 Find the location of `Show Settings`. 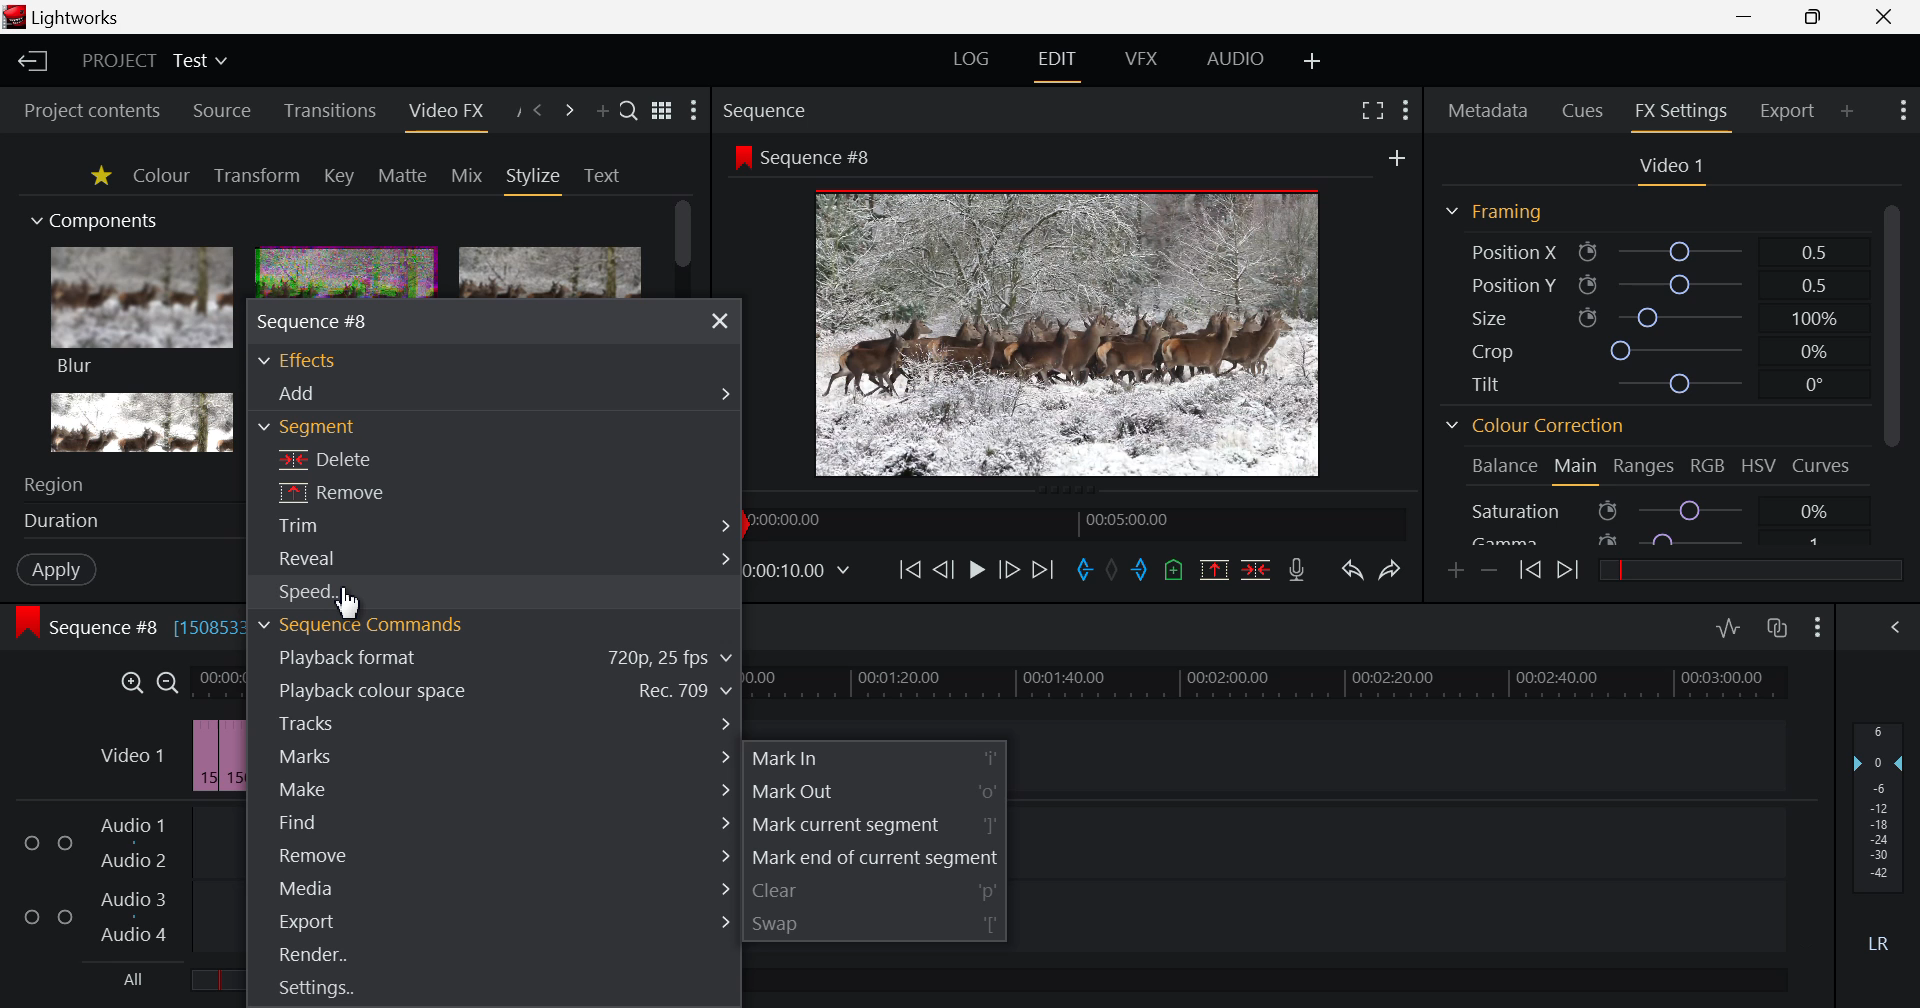

Show Settings is located at coordinates (1818, 630).